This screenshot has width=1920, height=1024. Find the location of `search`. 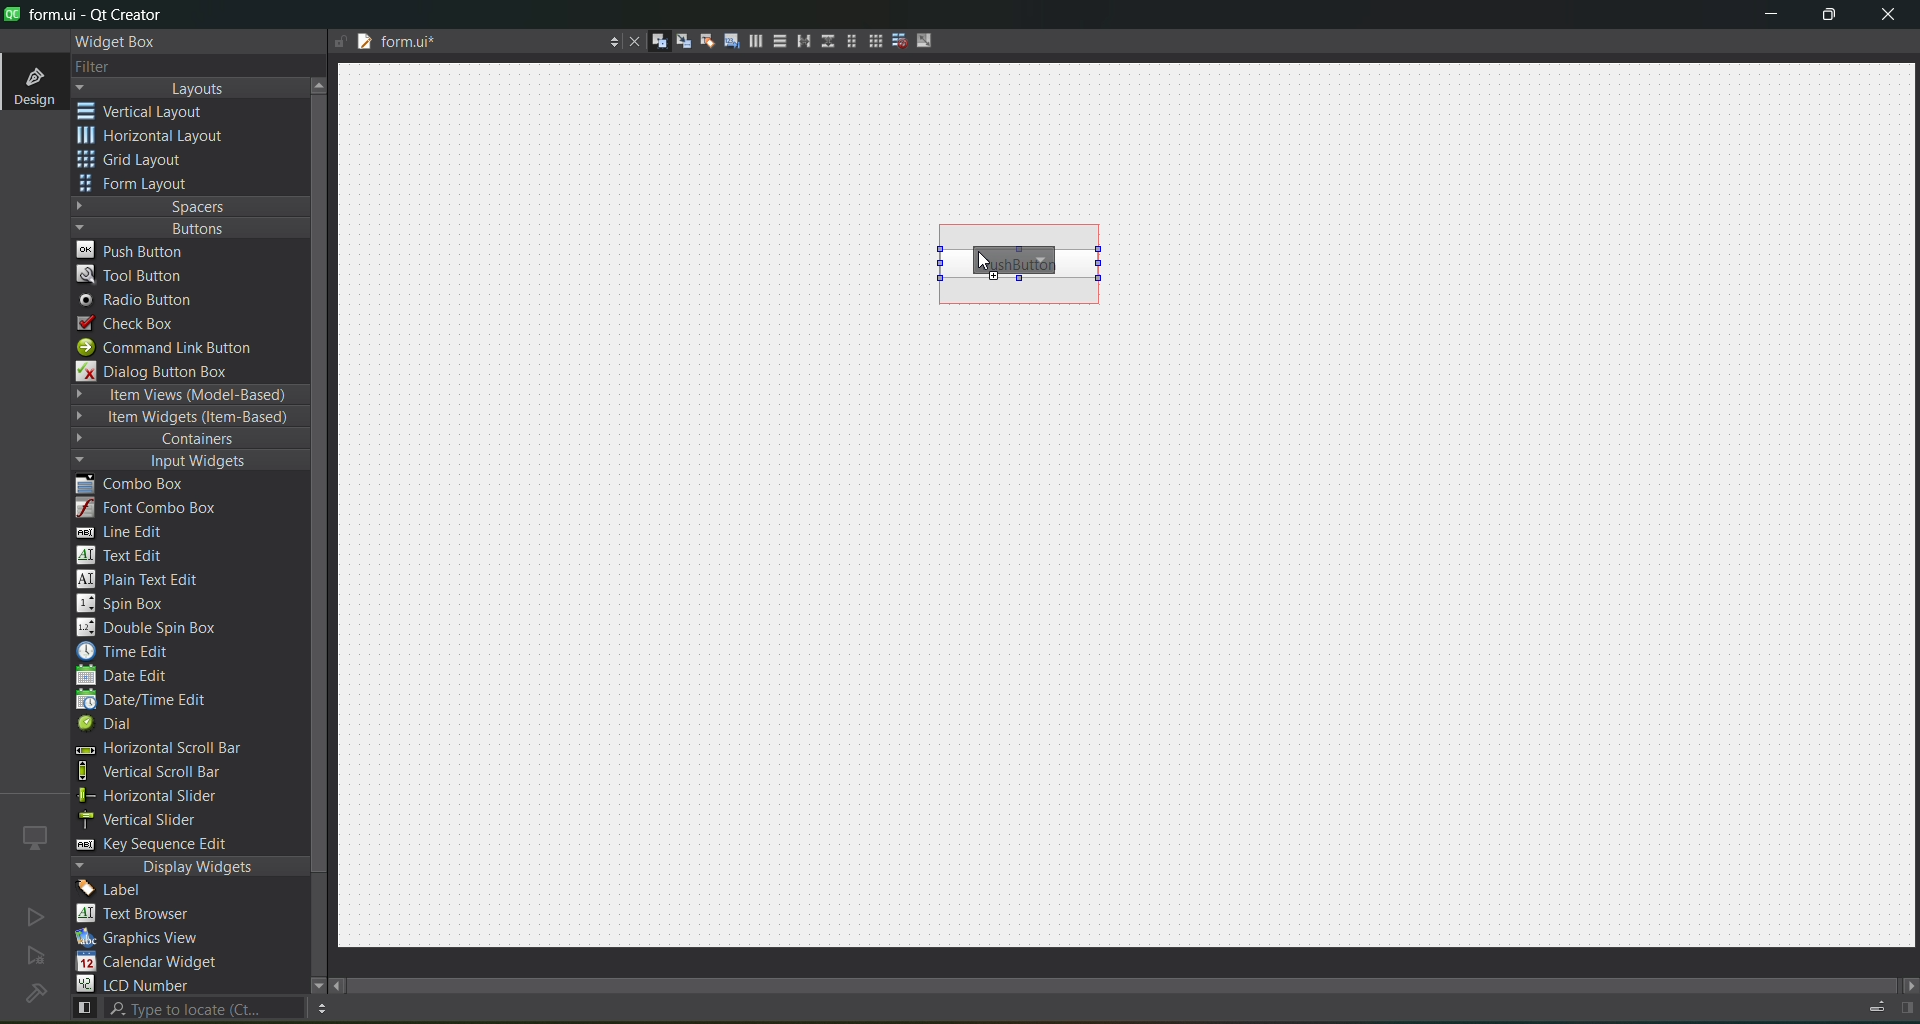

search is located at coordinates (186, 1009).